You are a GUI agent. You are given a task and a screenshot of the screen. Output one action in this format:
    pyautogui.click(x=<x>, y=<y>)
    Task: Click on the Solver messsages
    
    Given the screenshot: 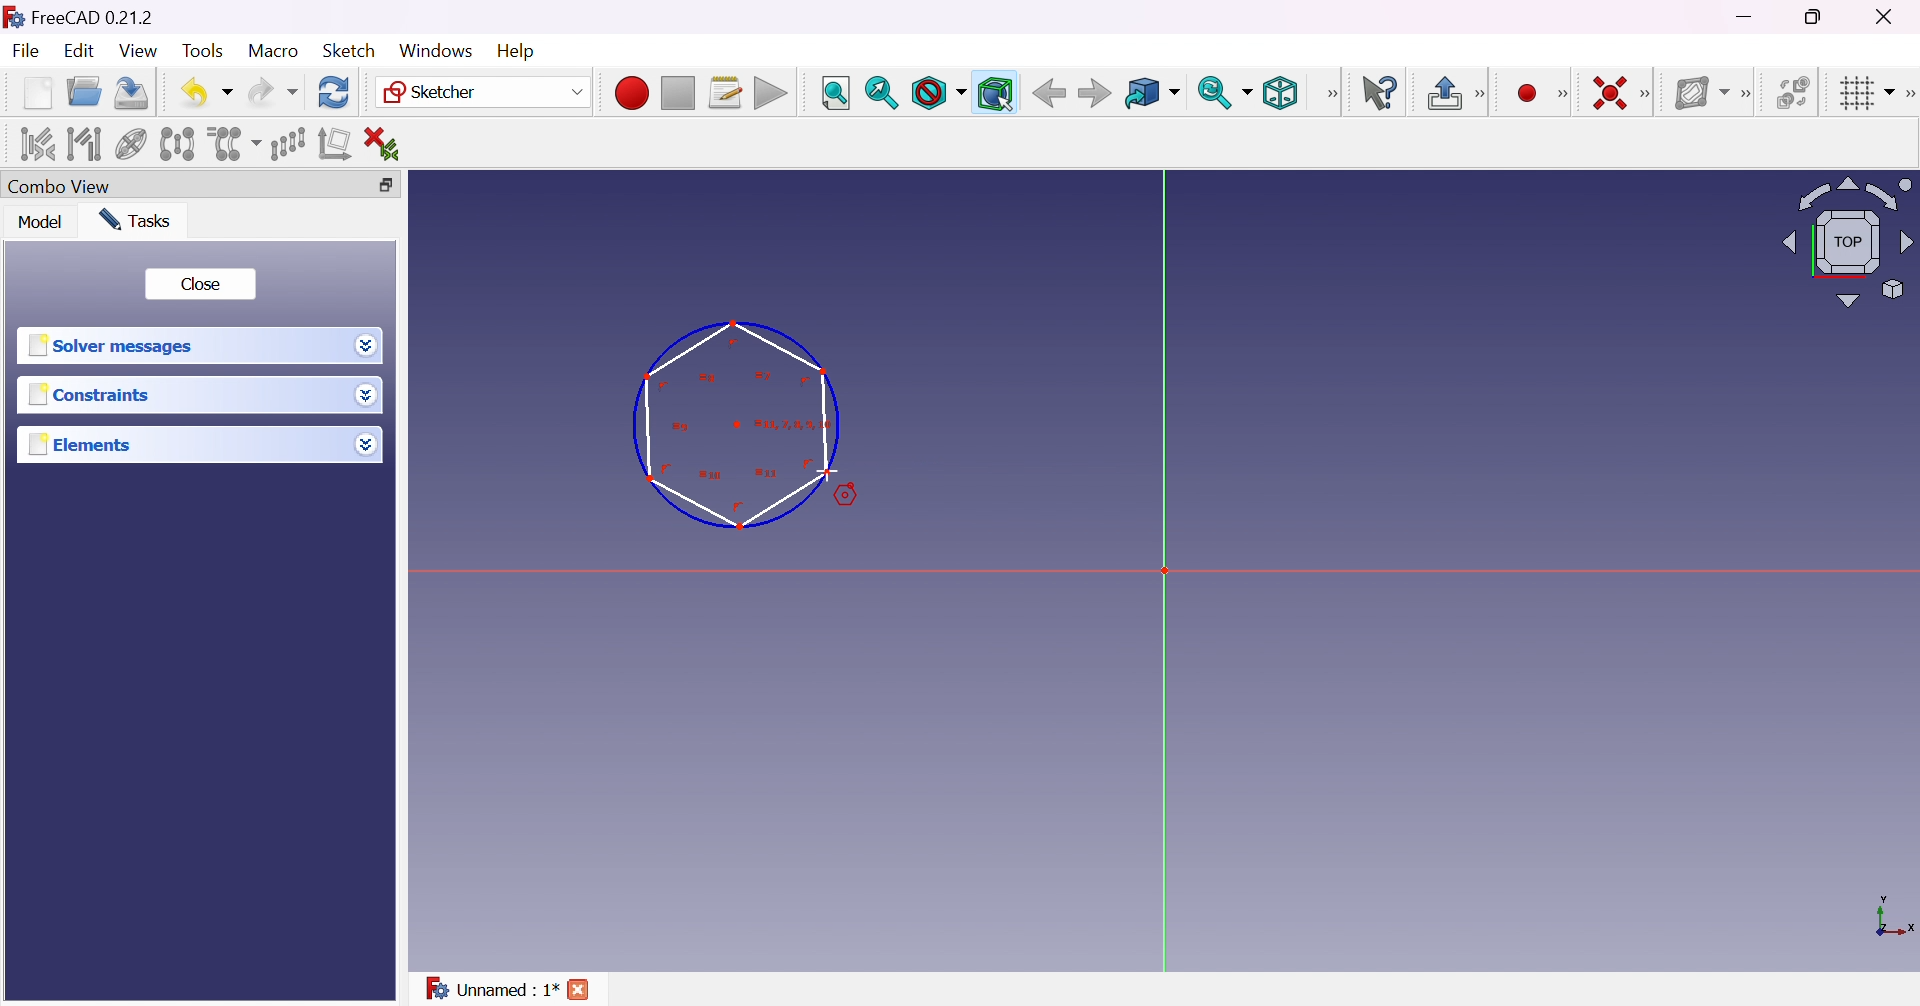 What is the action you would take?
    pyautogui.click(x=115, y=346)
    